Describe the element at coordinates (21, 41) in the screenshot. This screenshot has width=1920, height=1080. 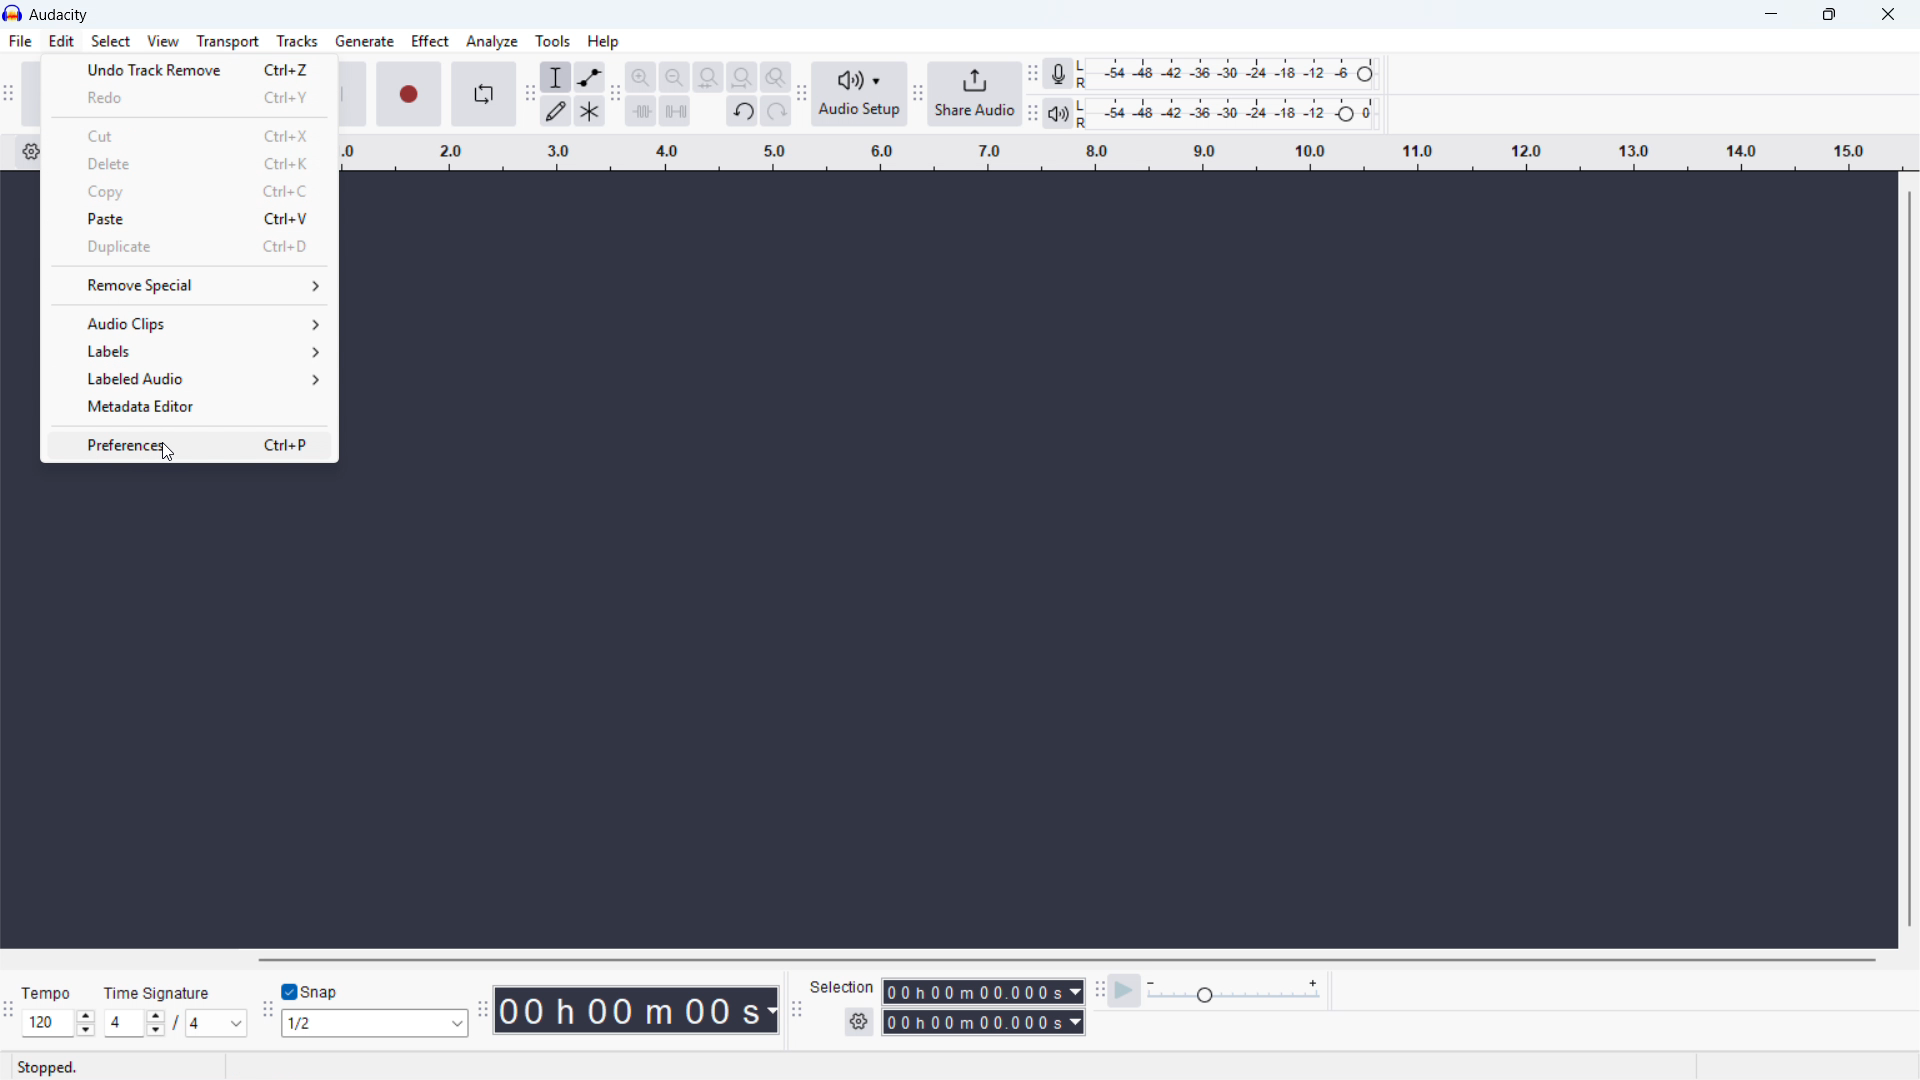
I see `file` at that location.